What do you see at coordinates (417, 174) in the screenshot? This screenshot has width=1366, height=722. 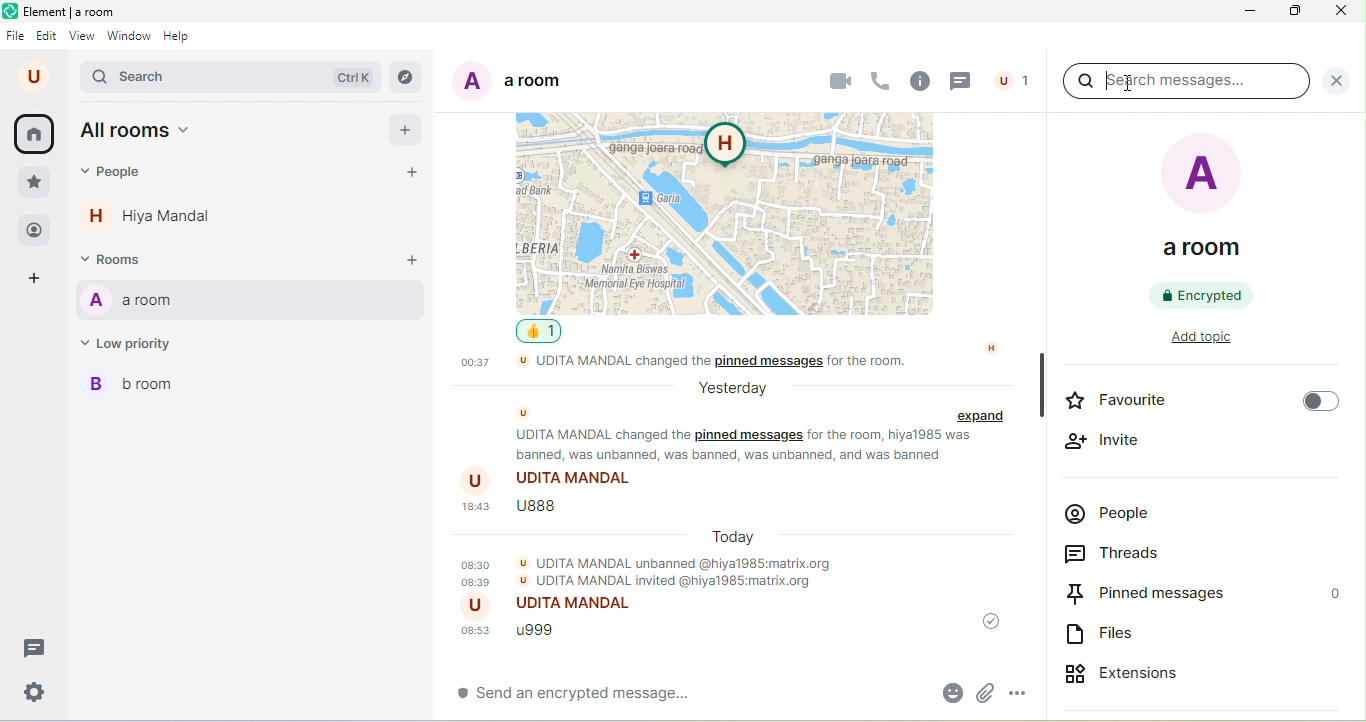 I see `start chat` at bounding box center [417, 174].